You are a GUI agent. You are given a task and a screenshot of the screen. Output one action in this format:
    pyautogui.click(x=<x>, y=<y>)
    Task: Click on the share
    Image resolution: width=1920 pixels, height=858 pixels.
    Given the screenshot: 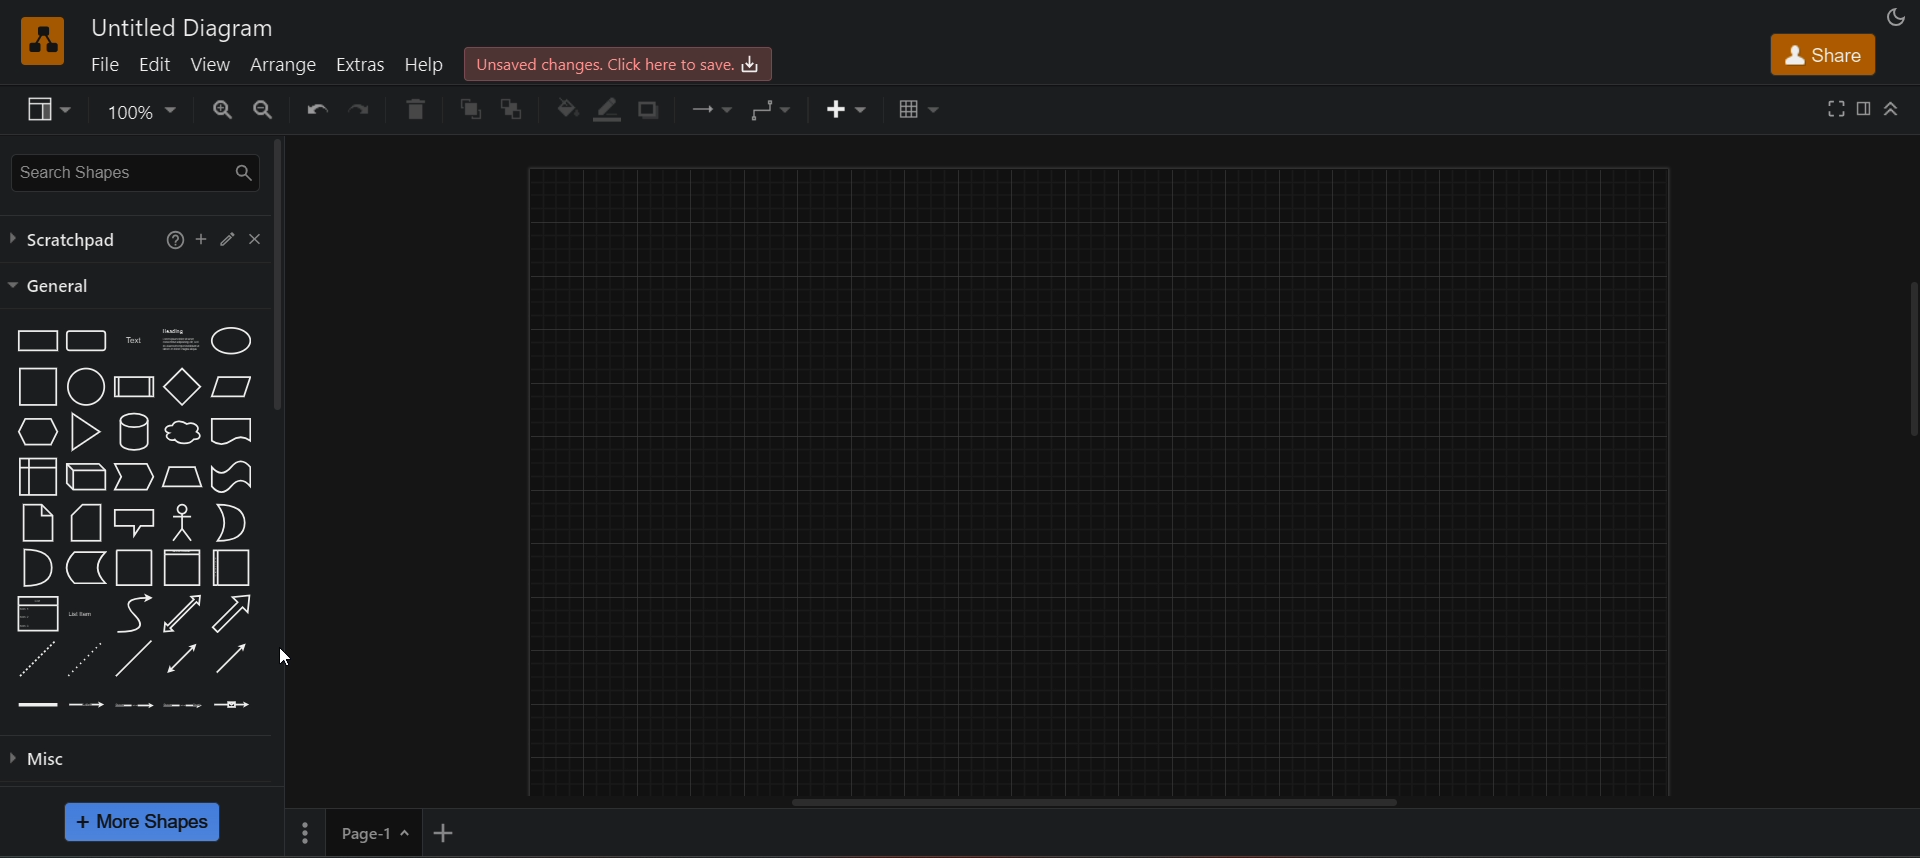 What is the action you would take?
    pyautogui.click(x=1822, y=55)
    